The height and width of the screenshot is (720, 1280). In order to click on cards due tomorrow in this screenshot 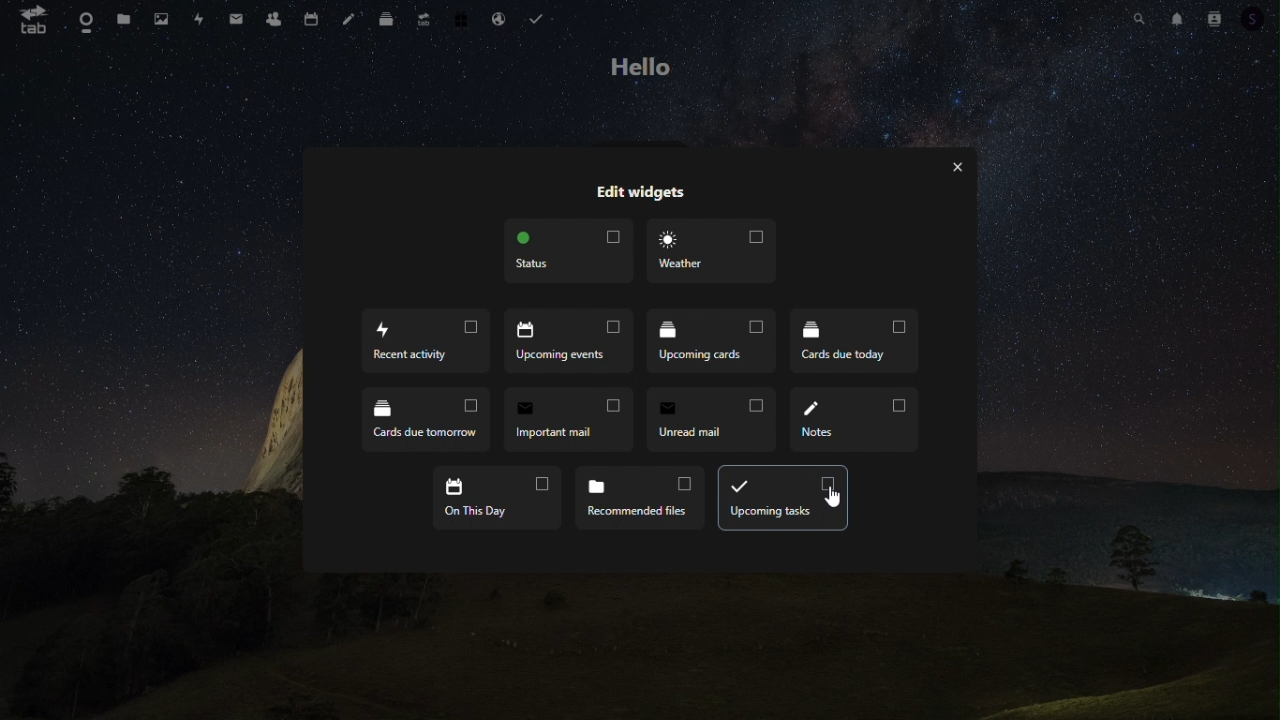, I will do `click(427, 423)`.